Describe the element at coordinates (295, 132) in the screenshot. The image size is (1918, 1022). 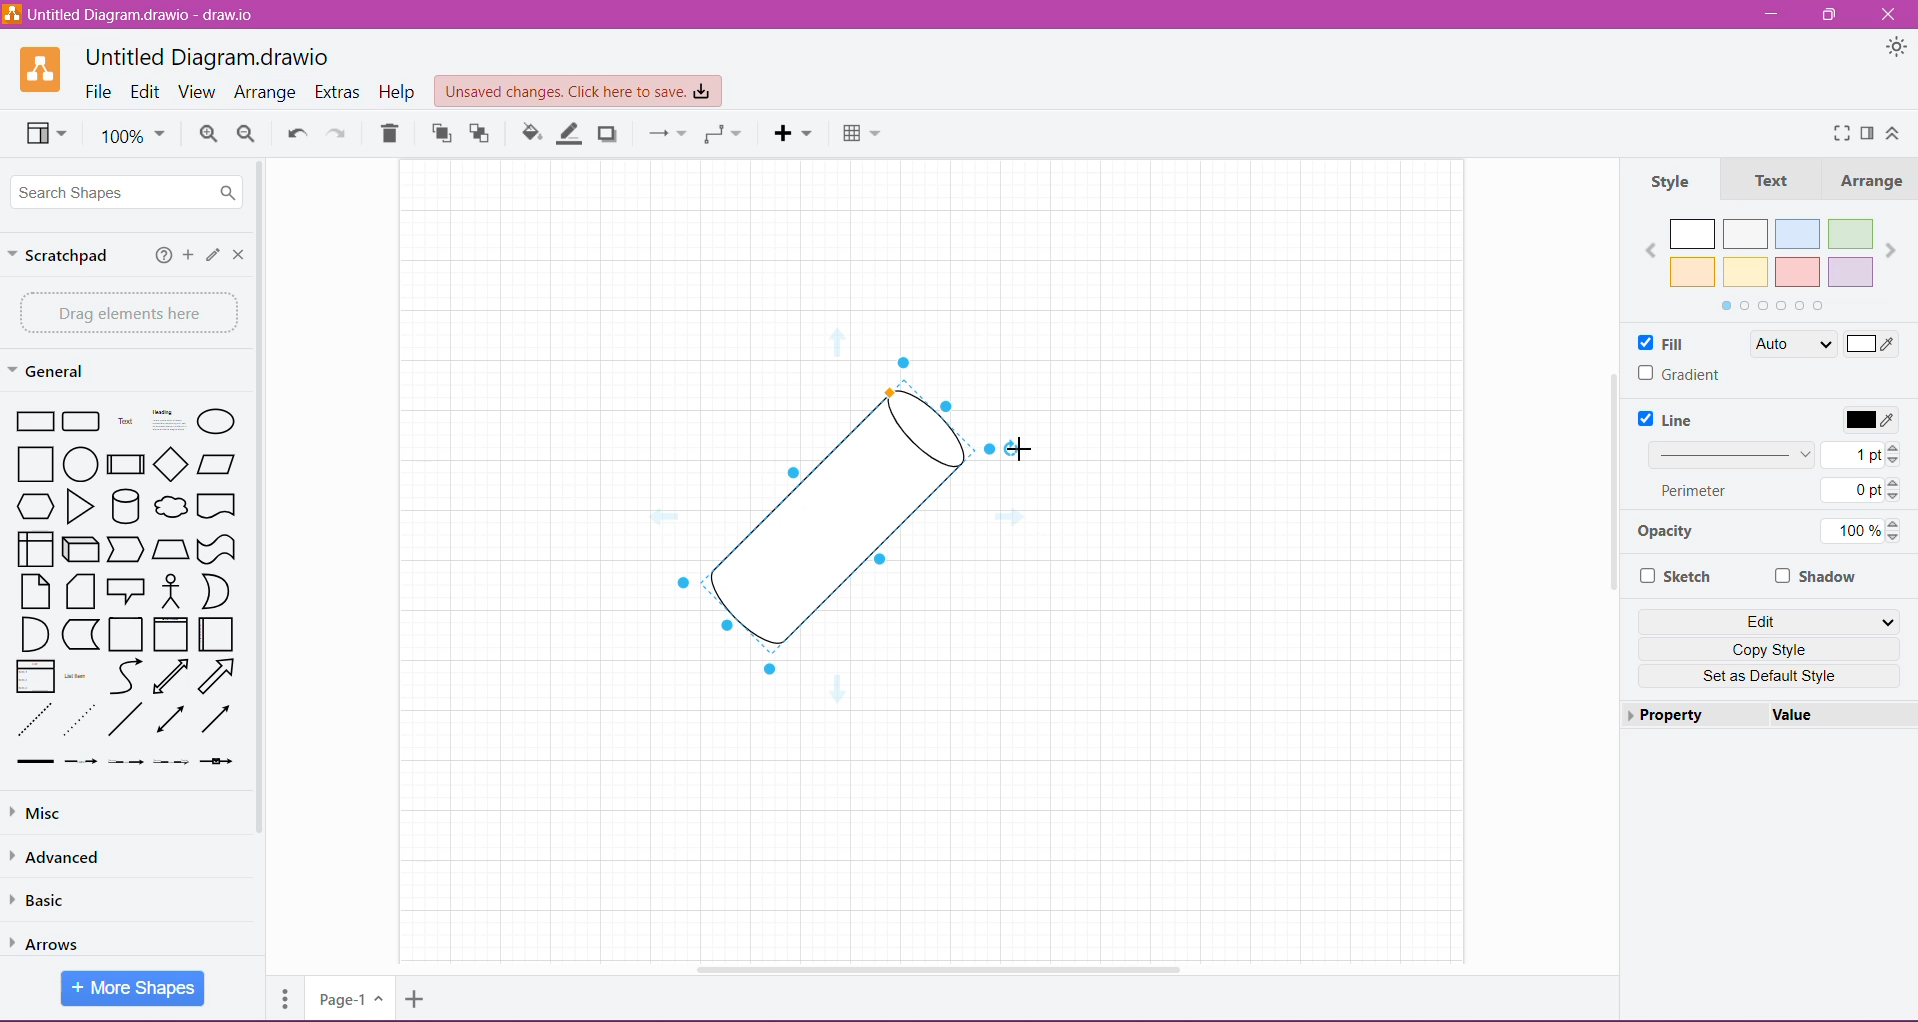
I see `Undo` at that location.